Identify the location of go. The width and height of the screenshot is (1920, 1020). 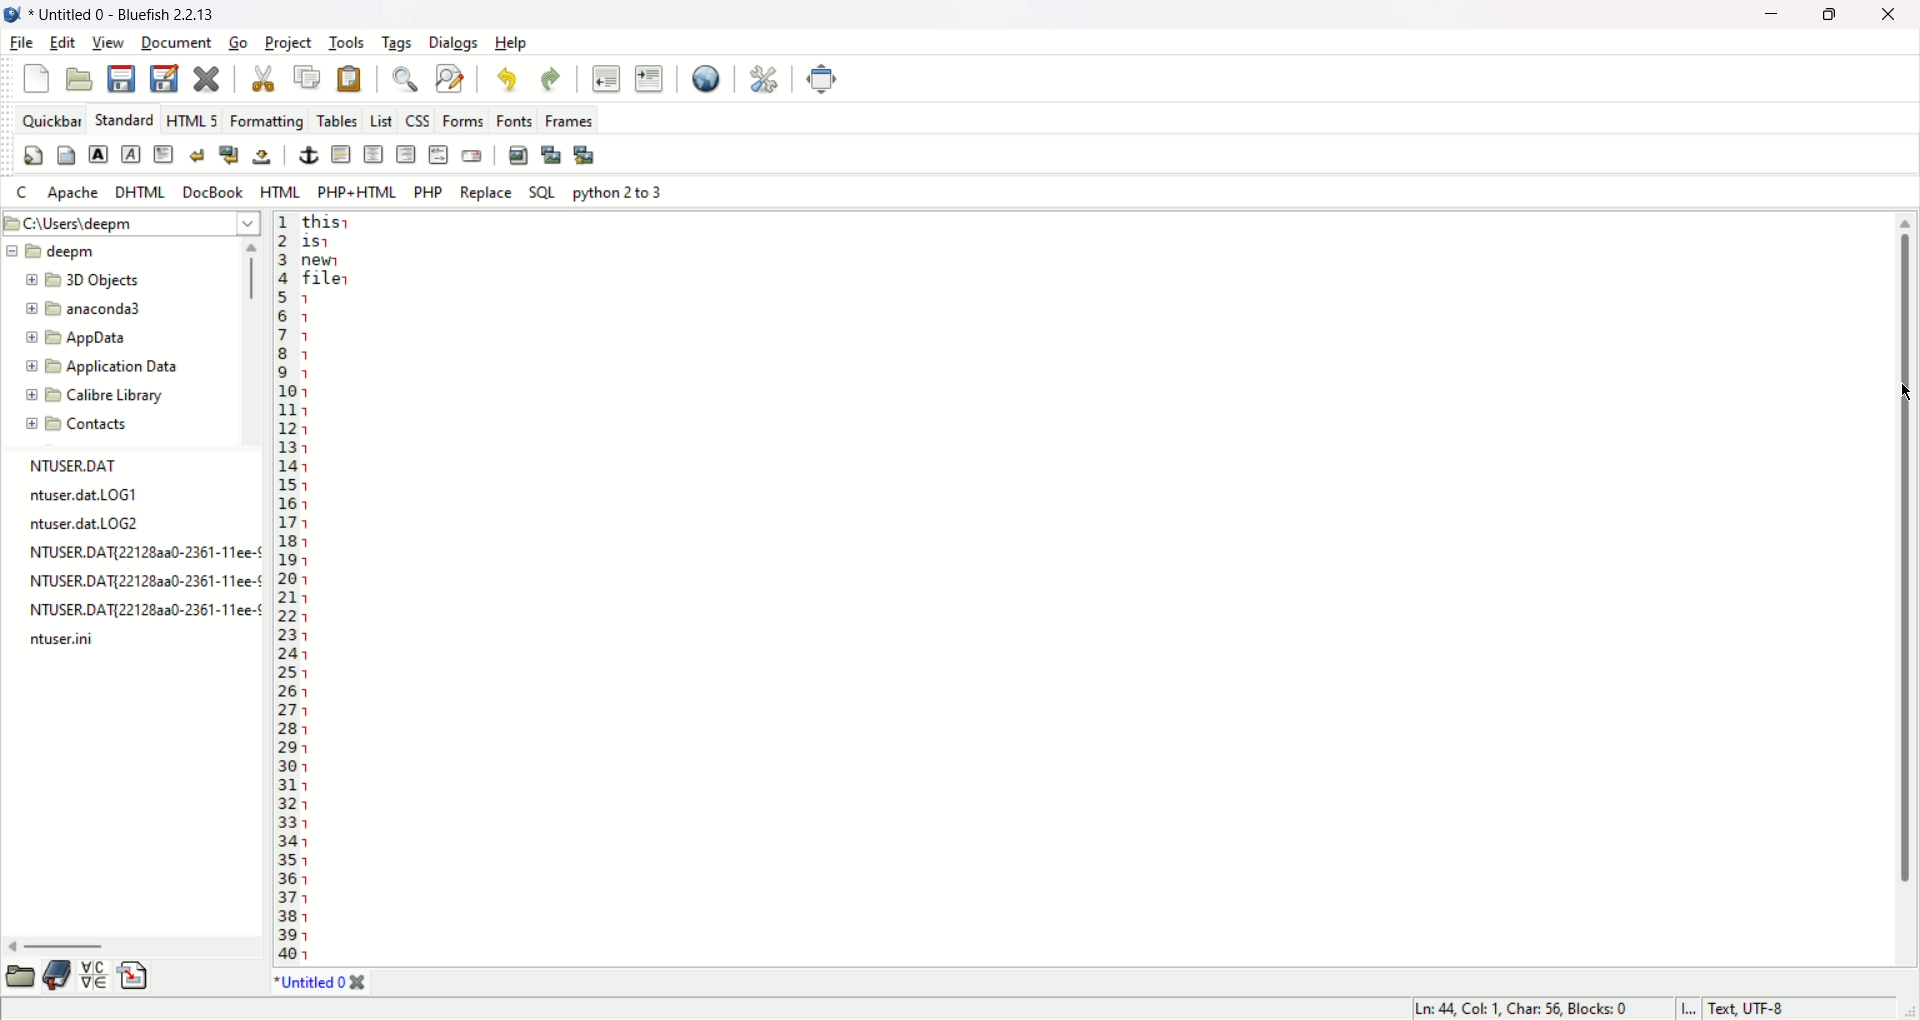
(238, 44).